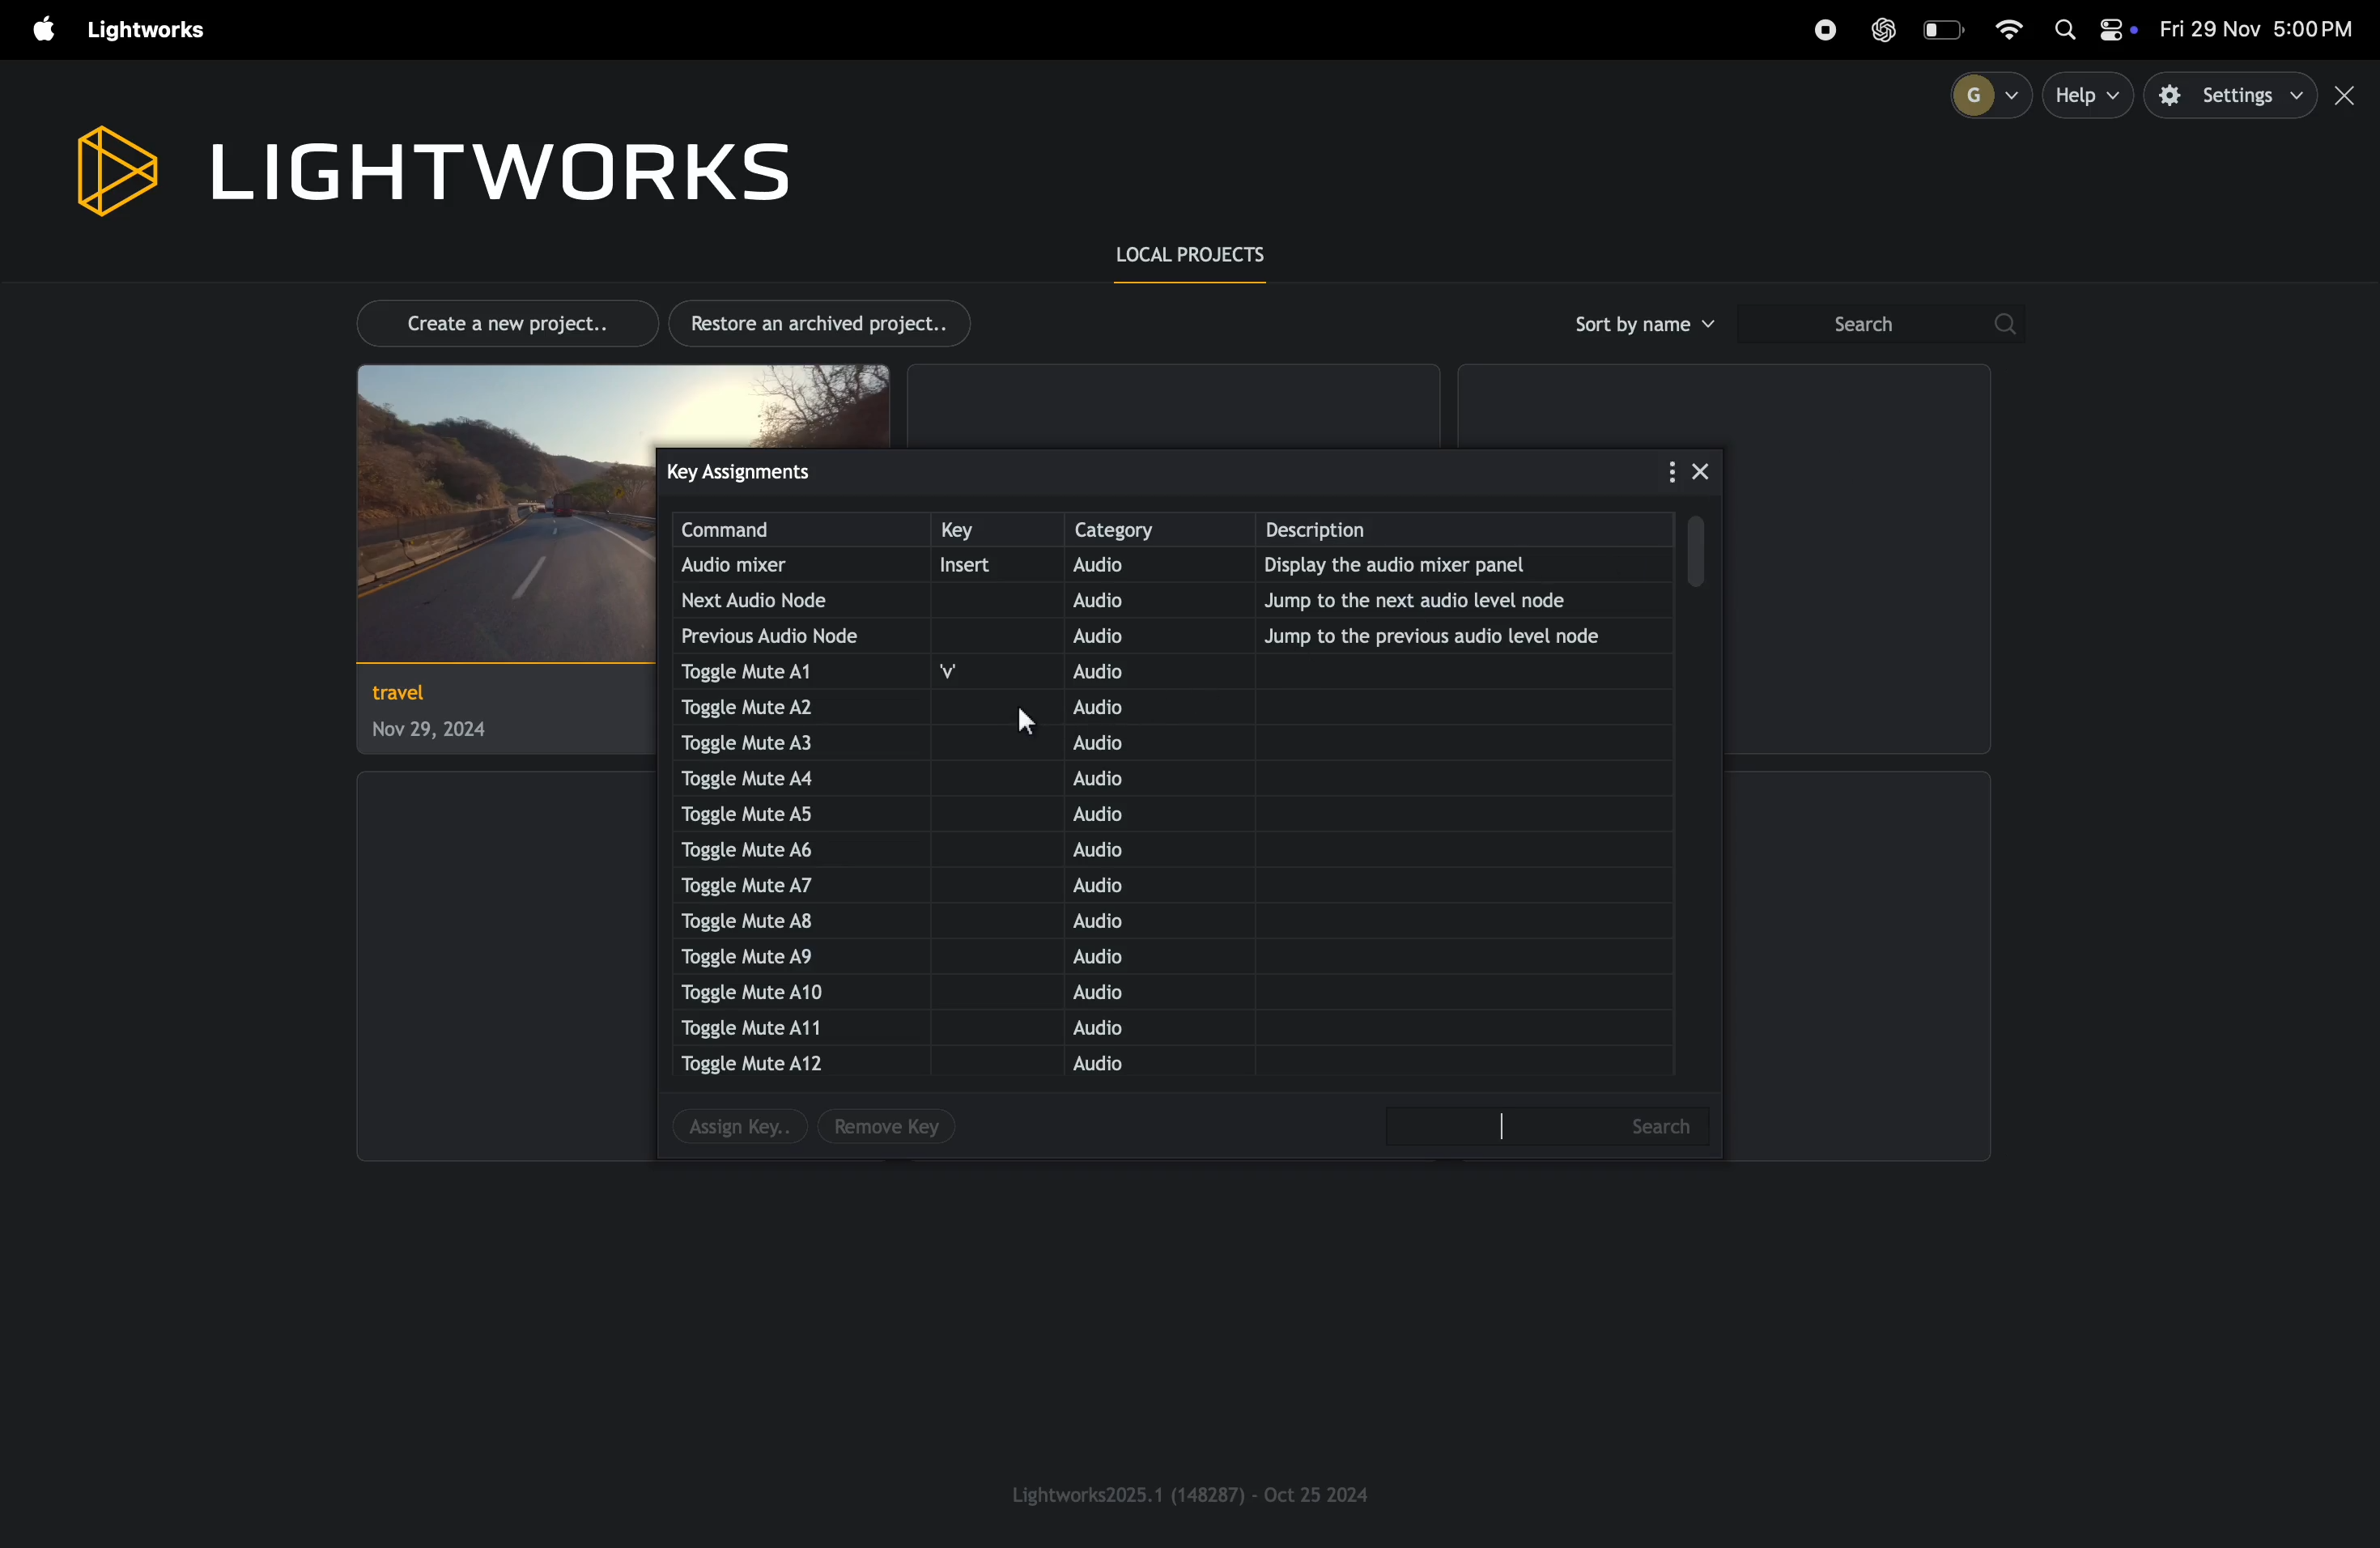 This screenshot has height=1548, width=2380. What do you see at coordinates (1472, 530) in the screenshot?
I see `description` at bounding box center [1472, 530].